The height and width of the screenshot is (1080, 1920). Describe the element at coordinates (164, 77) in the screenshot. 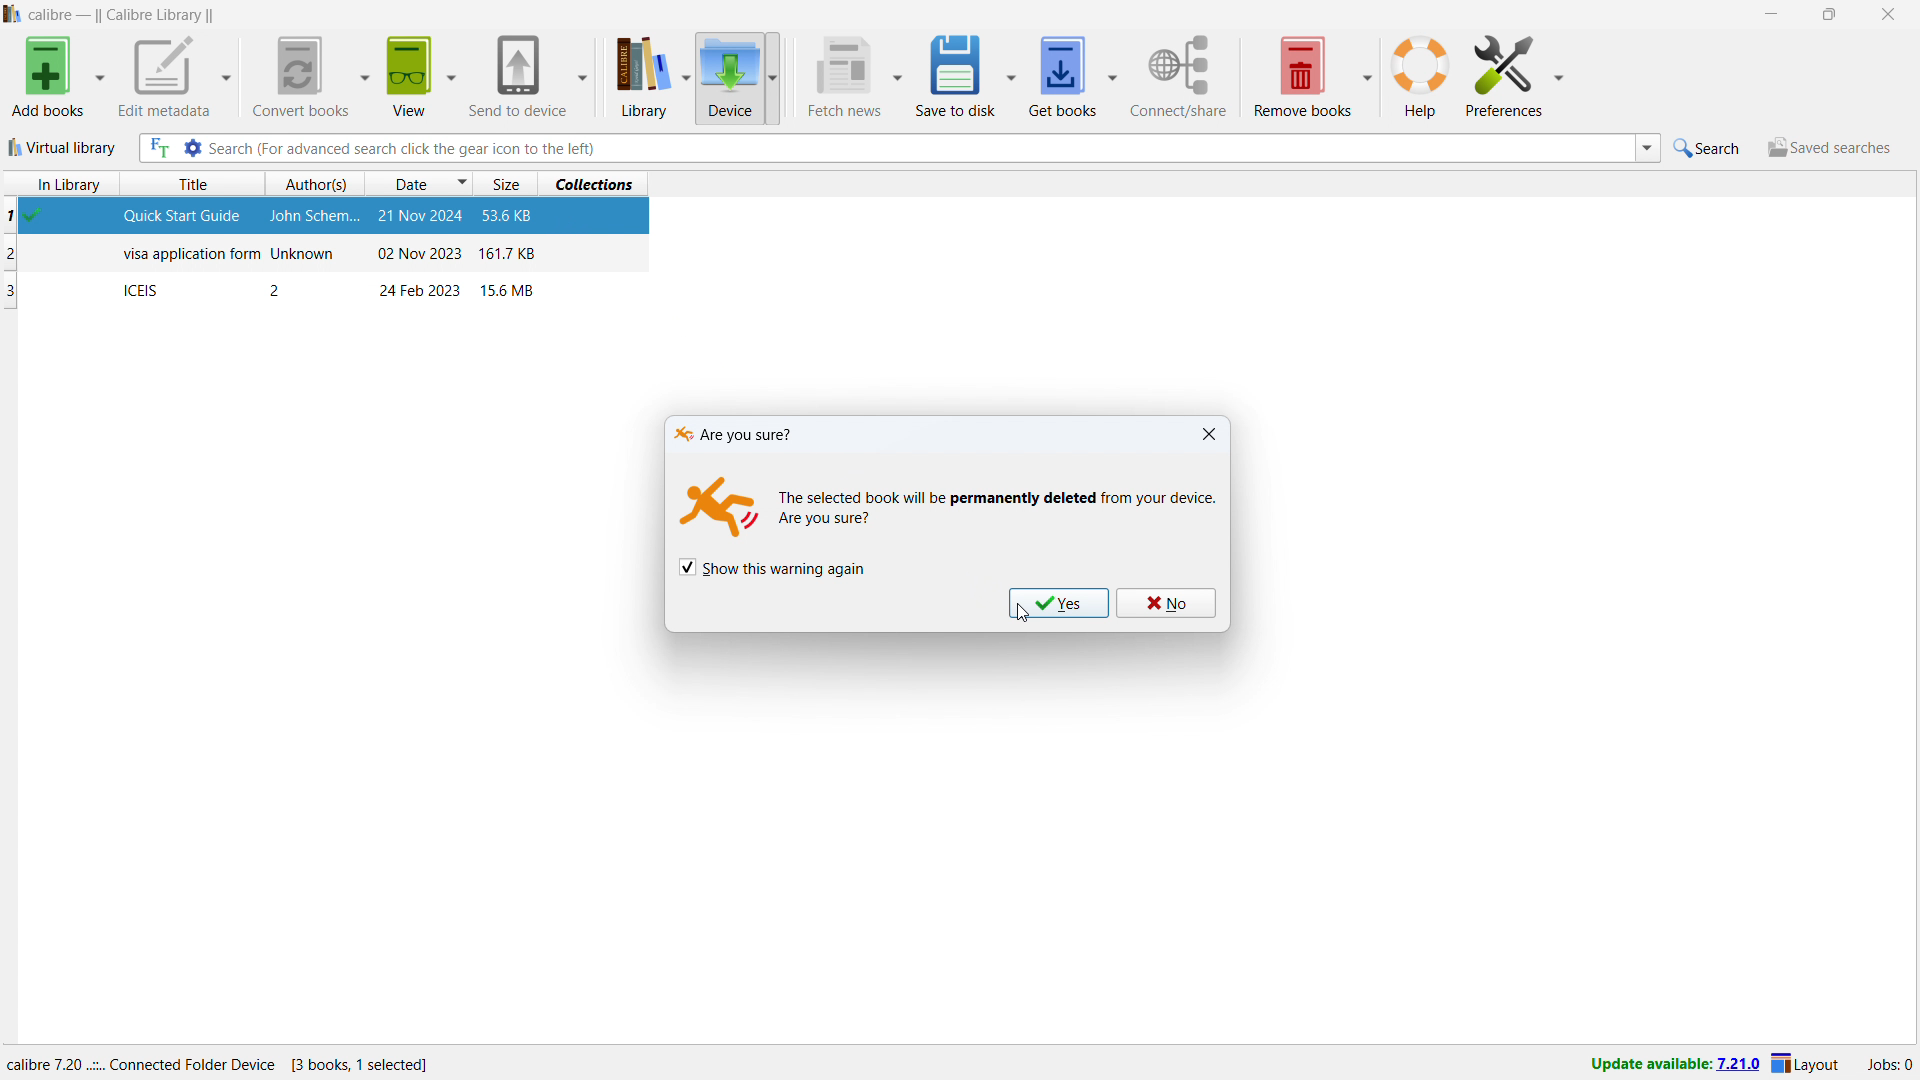

I see `edit metadata` at that location.